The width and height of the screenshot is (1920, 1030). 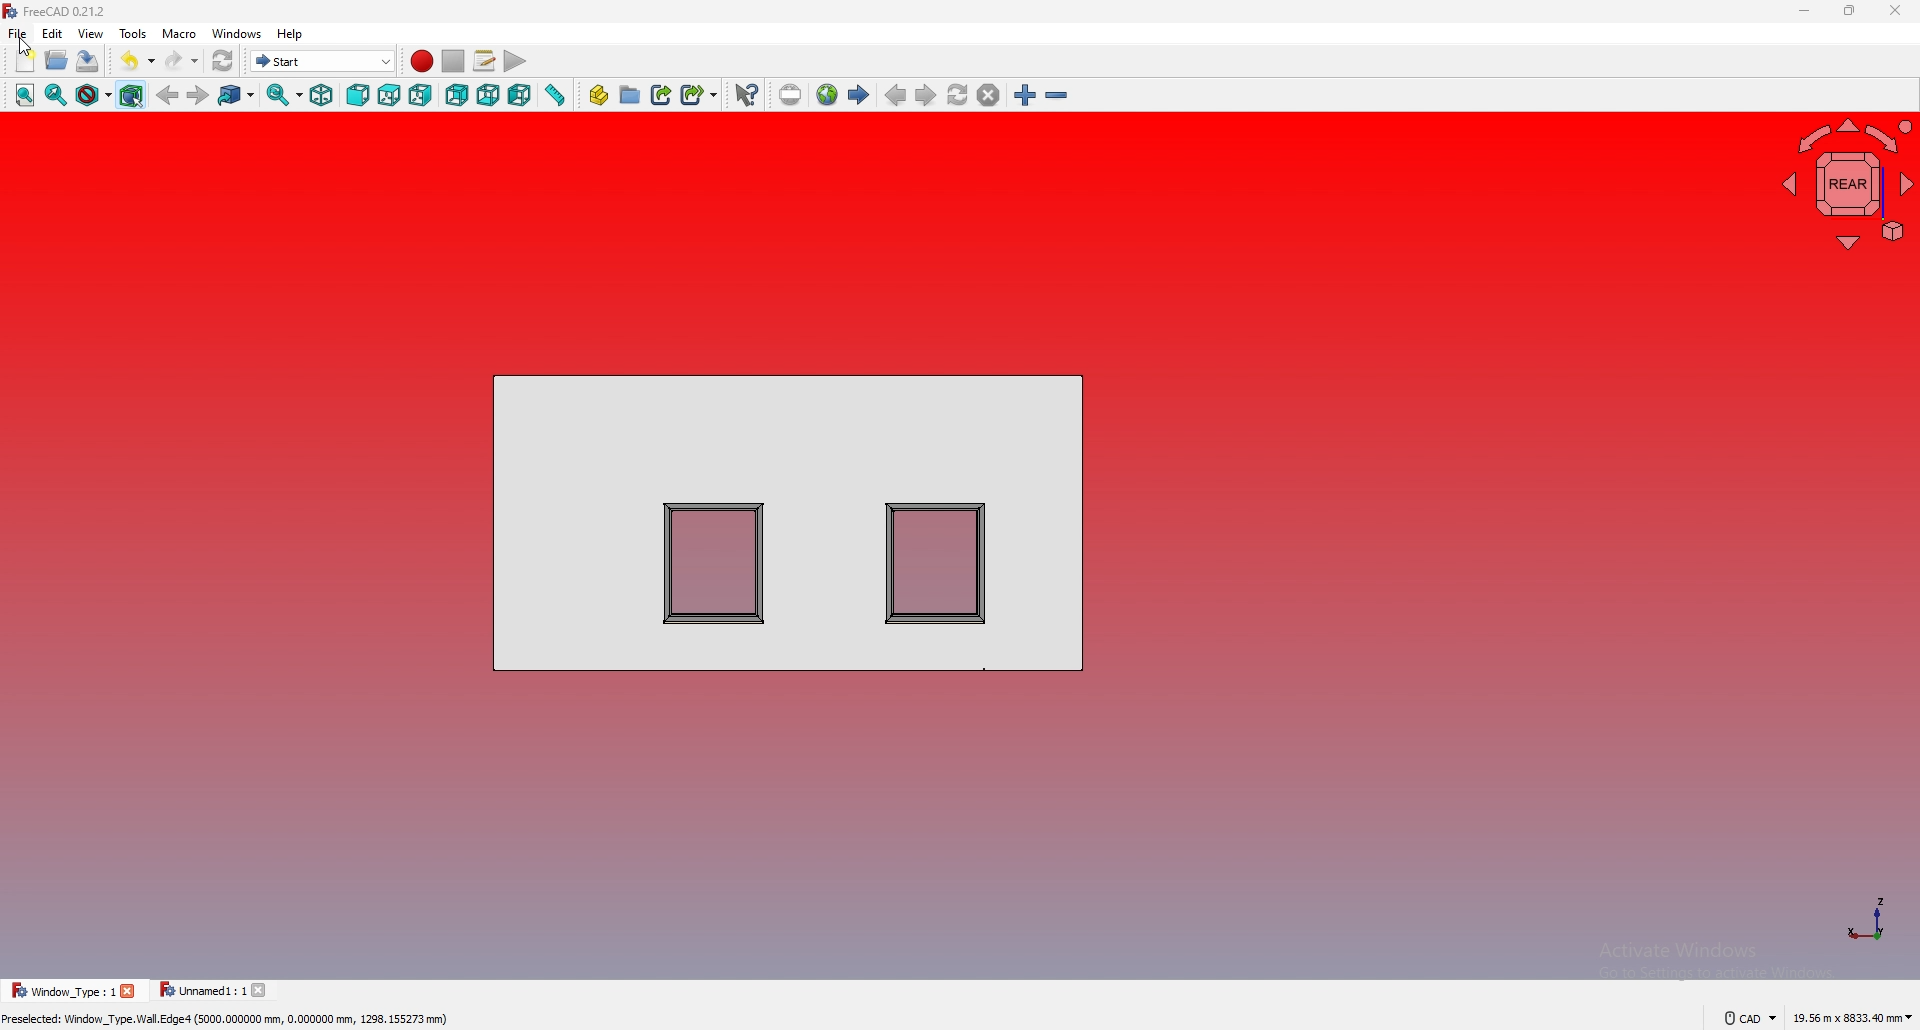 I want to click on bottom, so click(x=490, y=95).